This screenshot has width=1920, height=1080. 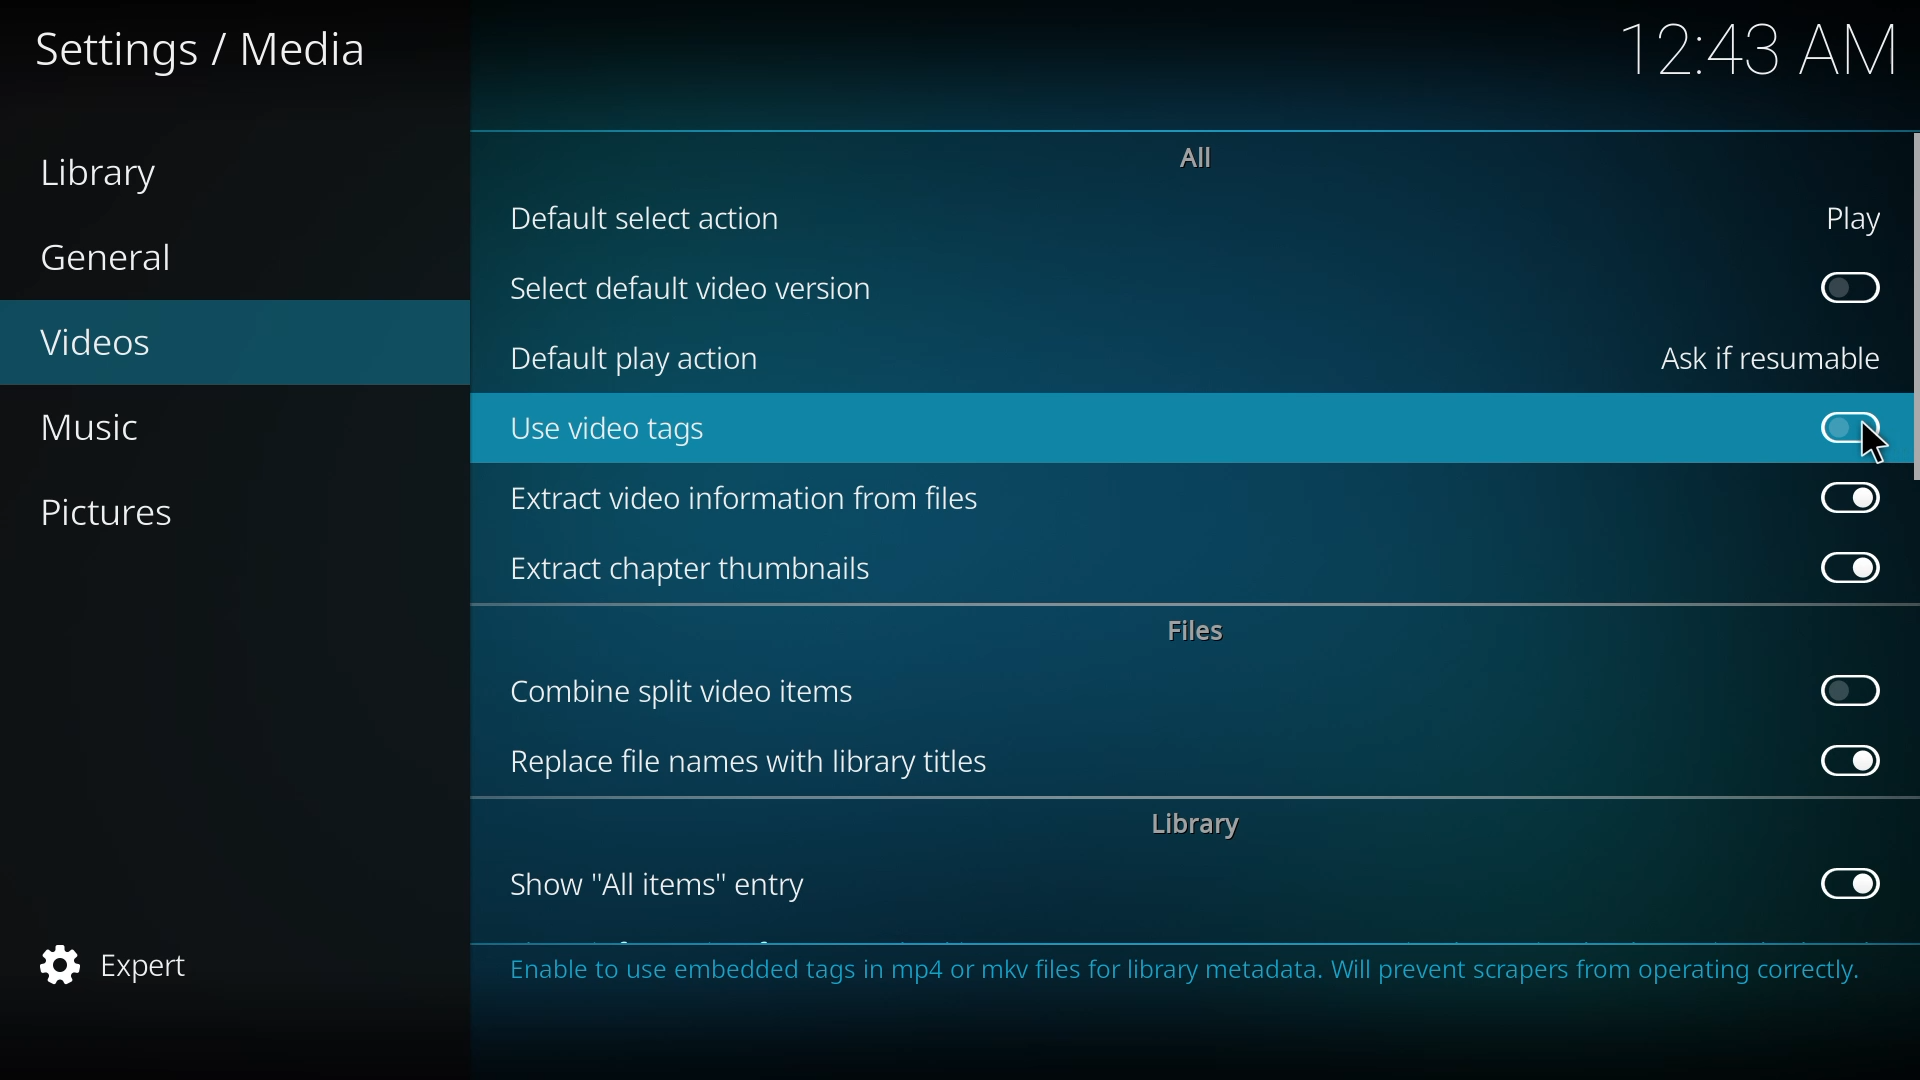 What do you see at coordinates (643, 356) in the screenshot?
I see `default play action` at bounding box center [643, 356].